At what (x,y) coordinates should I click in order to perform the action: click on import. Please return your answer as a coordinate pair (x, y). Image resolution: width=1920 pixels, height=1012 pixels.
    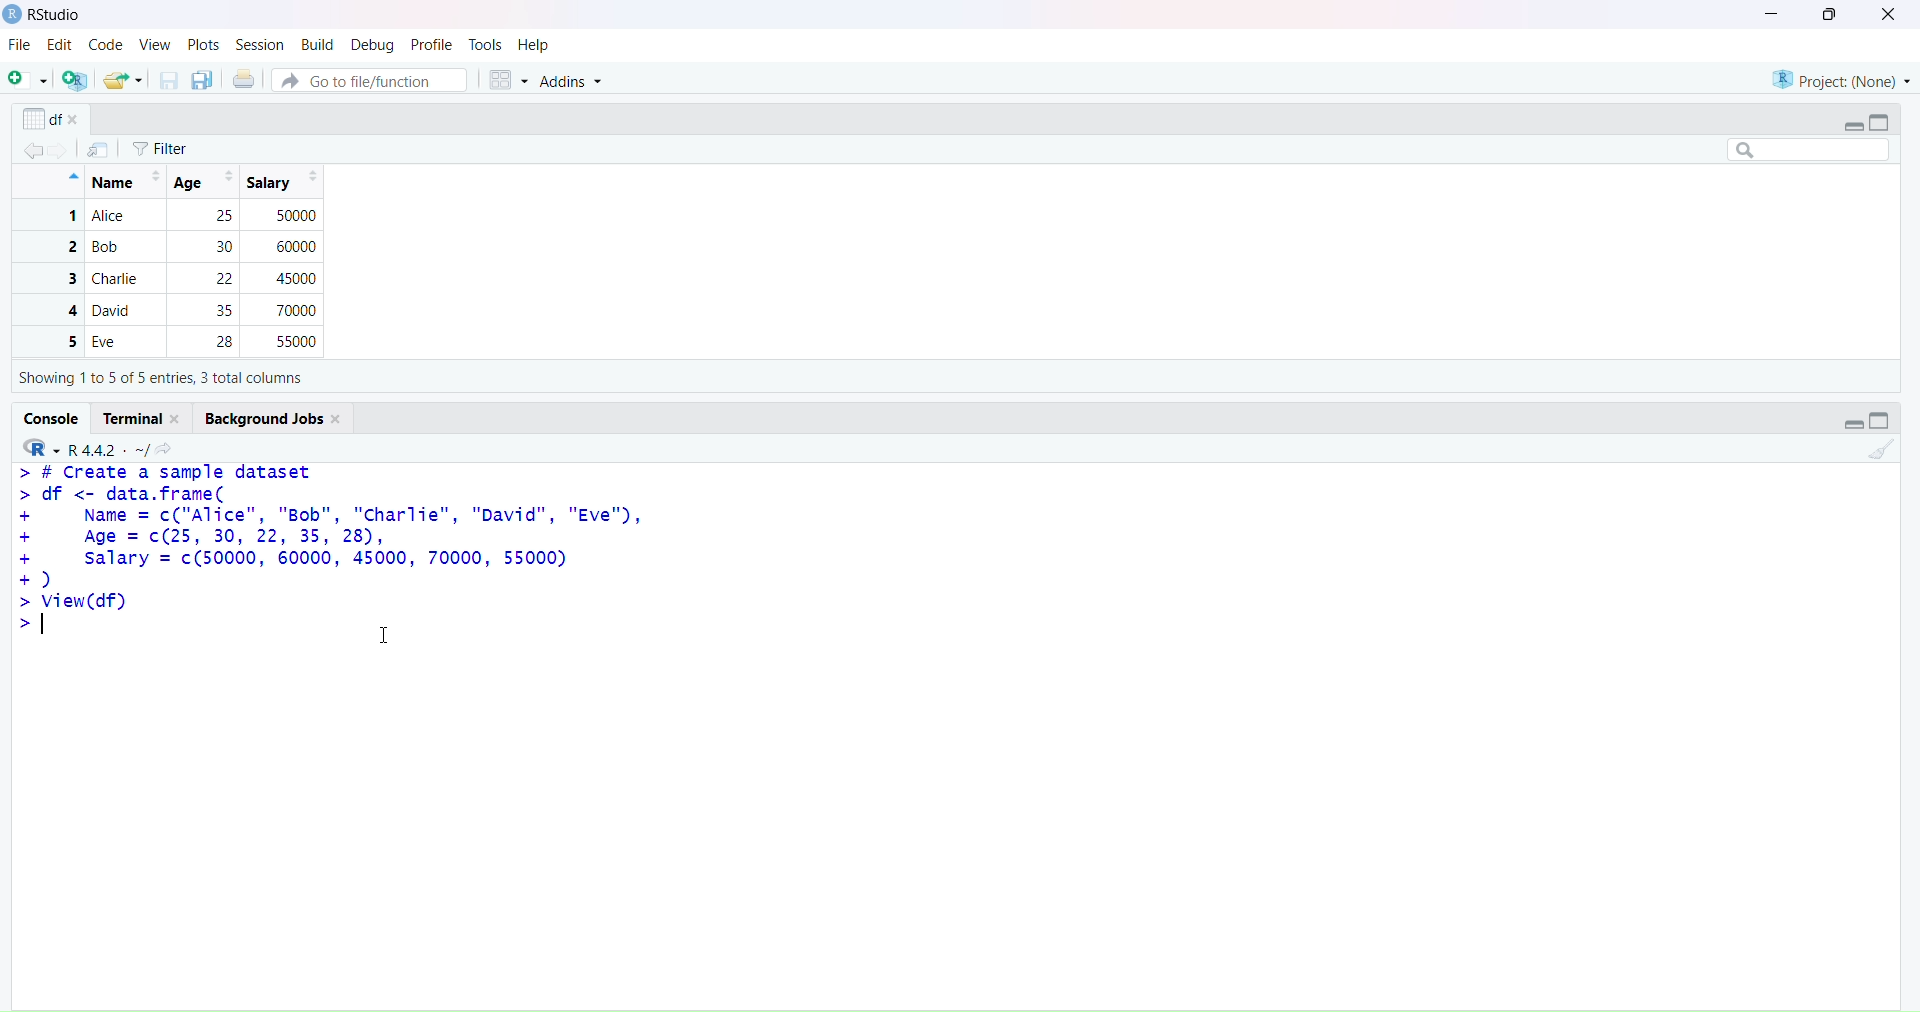
    Looking at the image, I should click on (99, 149).